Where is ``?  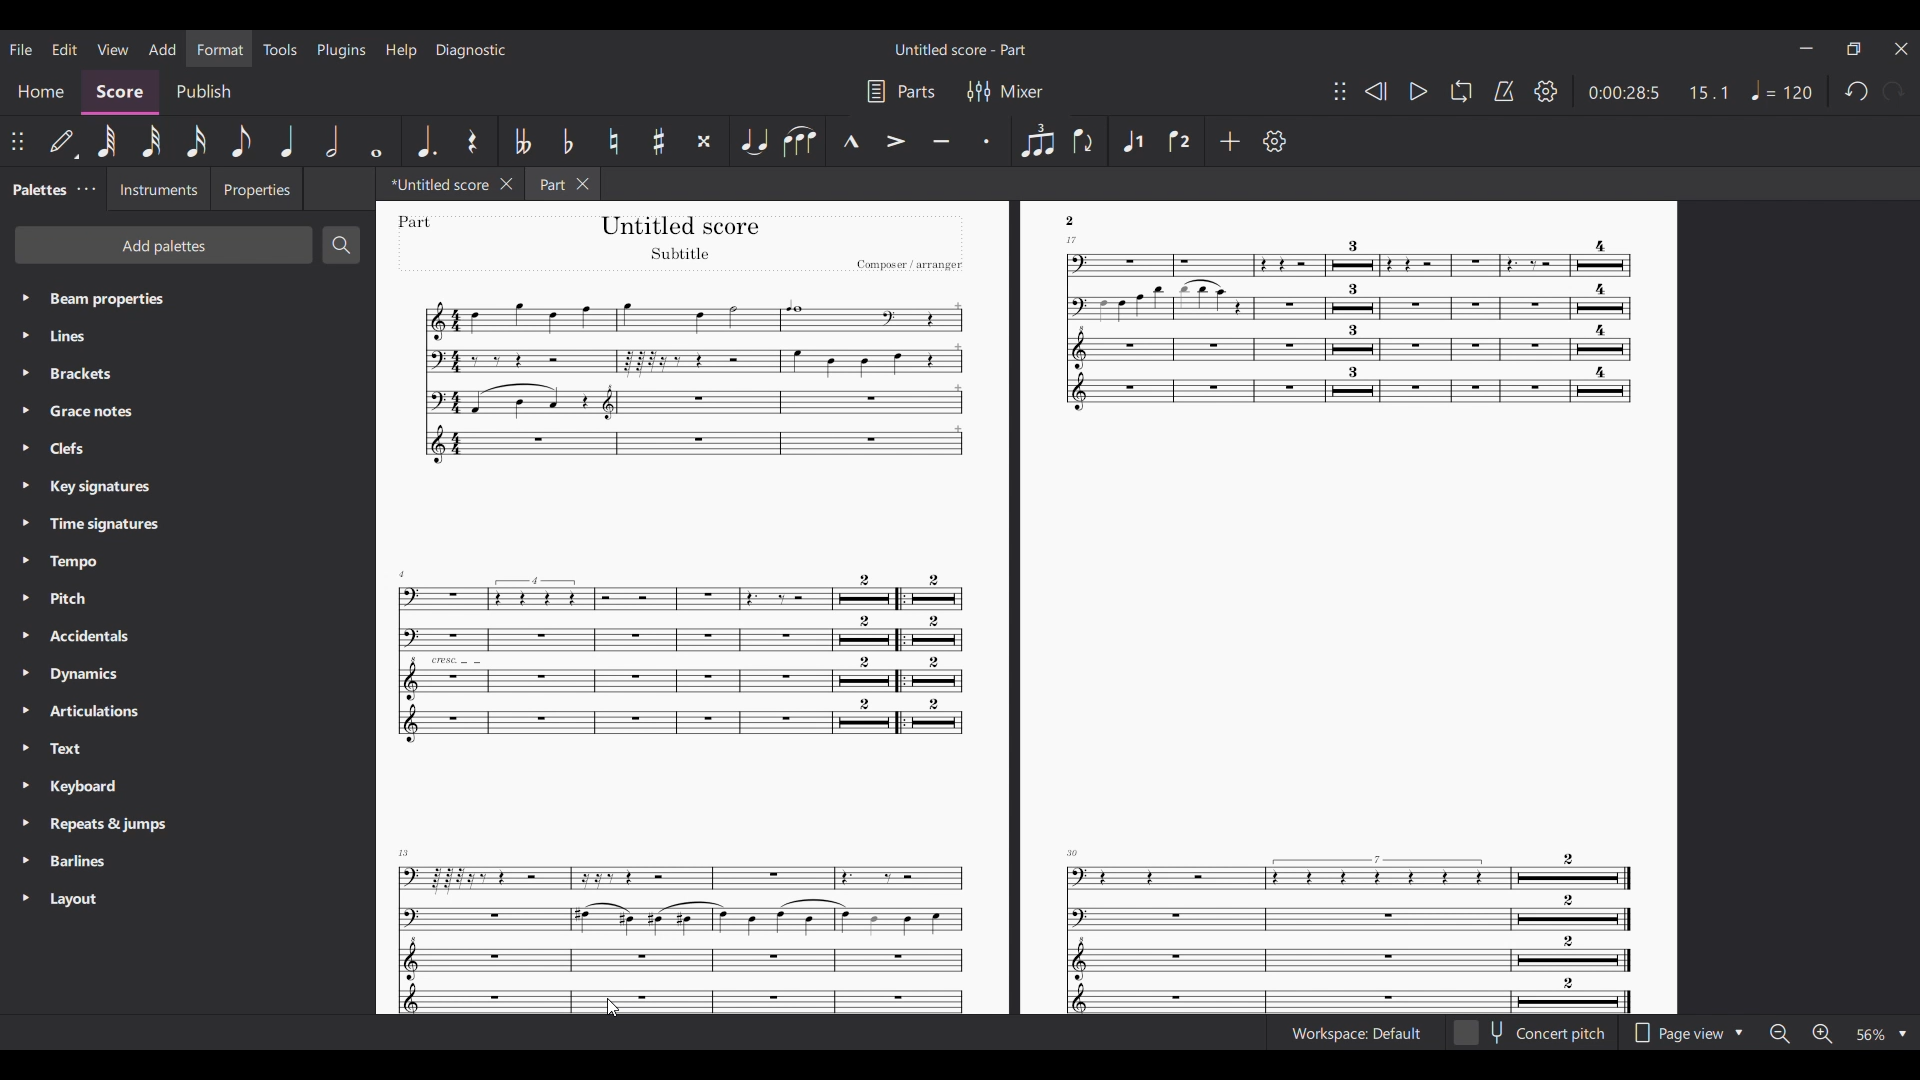
 is located at coordinates (679, 223).